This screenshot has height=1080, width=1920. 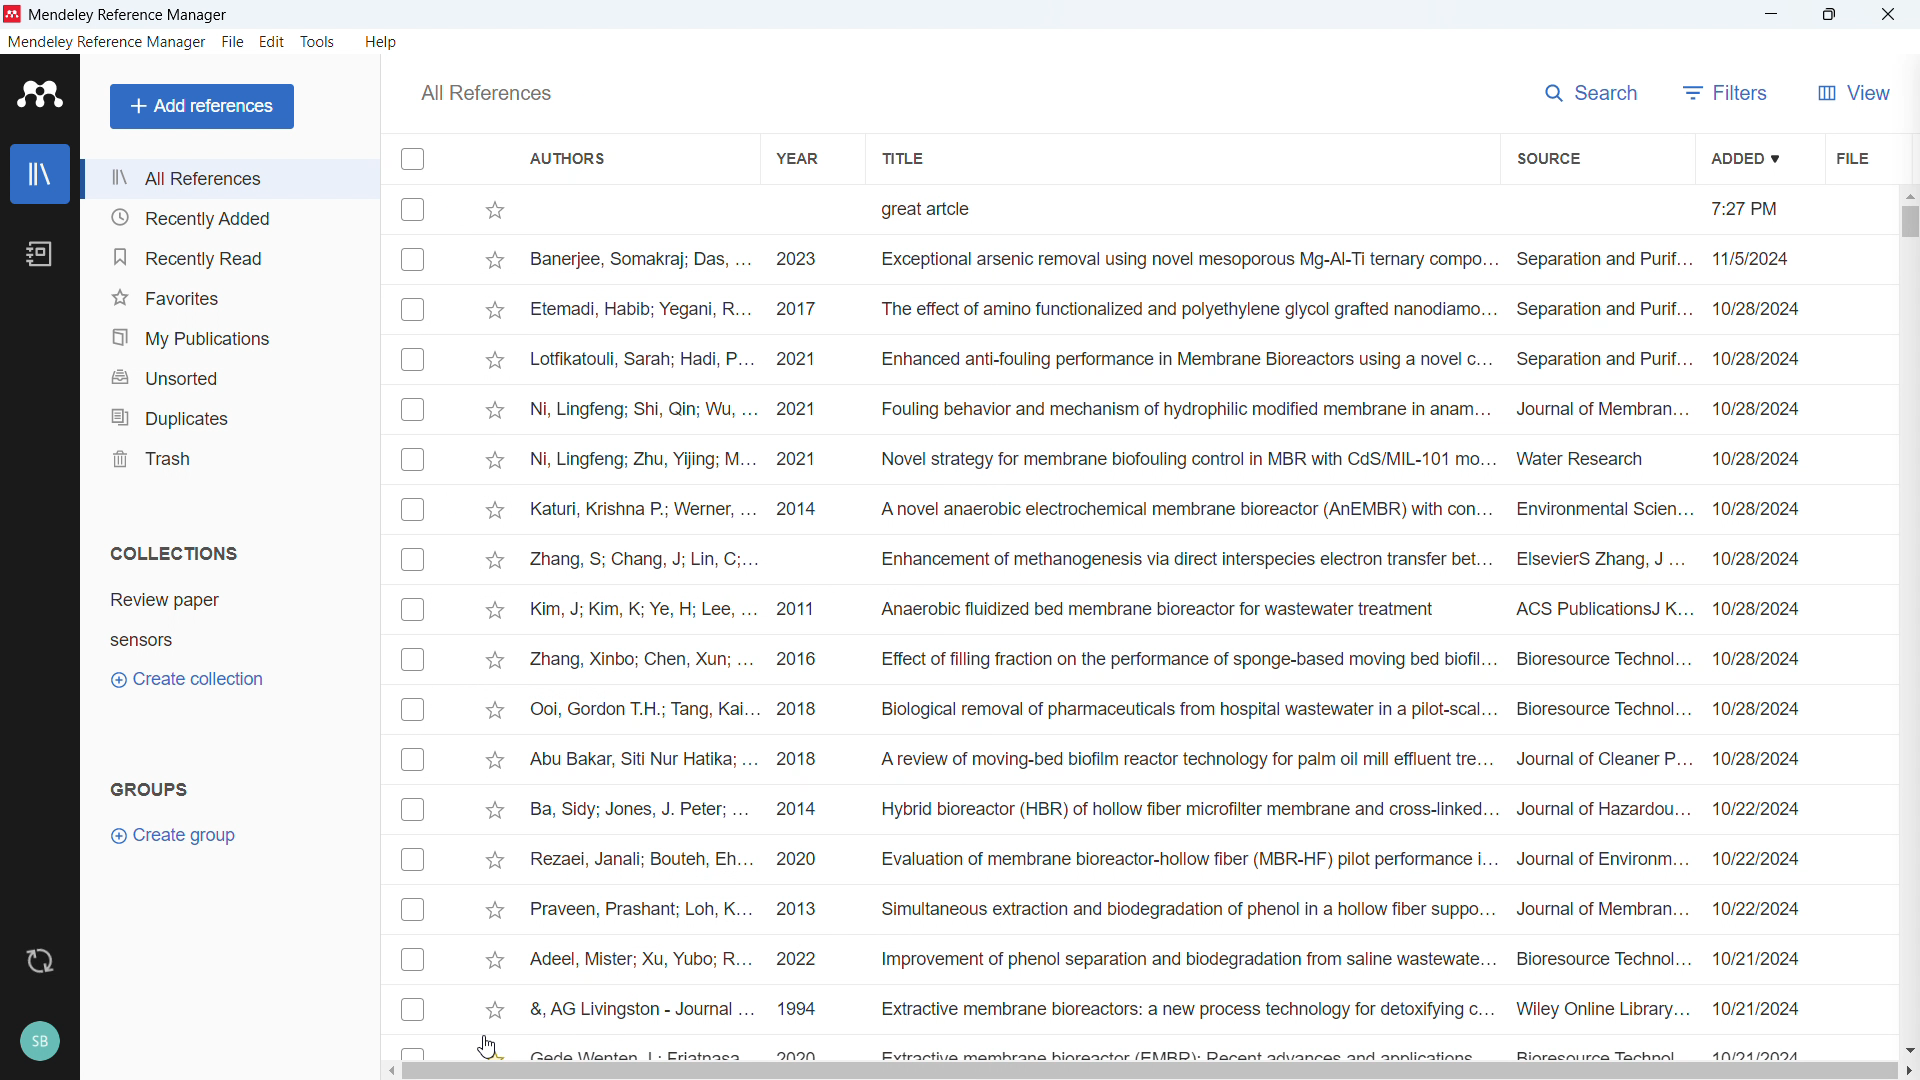 What do you see at coordinates (1888, 15) in the screenshot?
I see `Close` at bounding box center [1888, 15].